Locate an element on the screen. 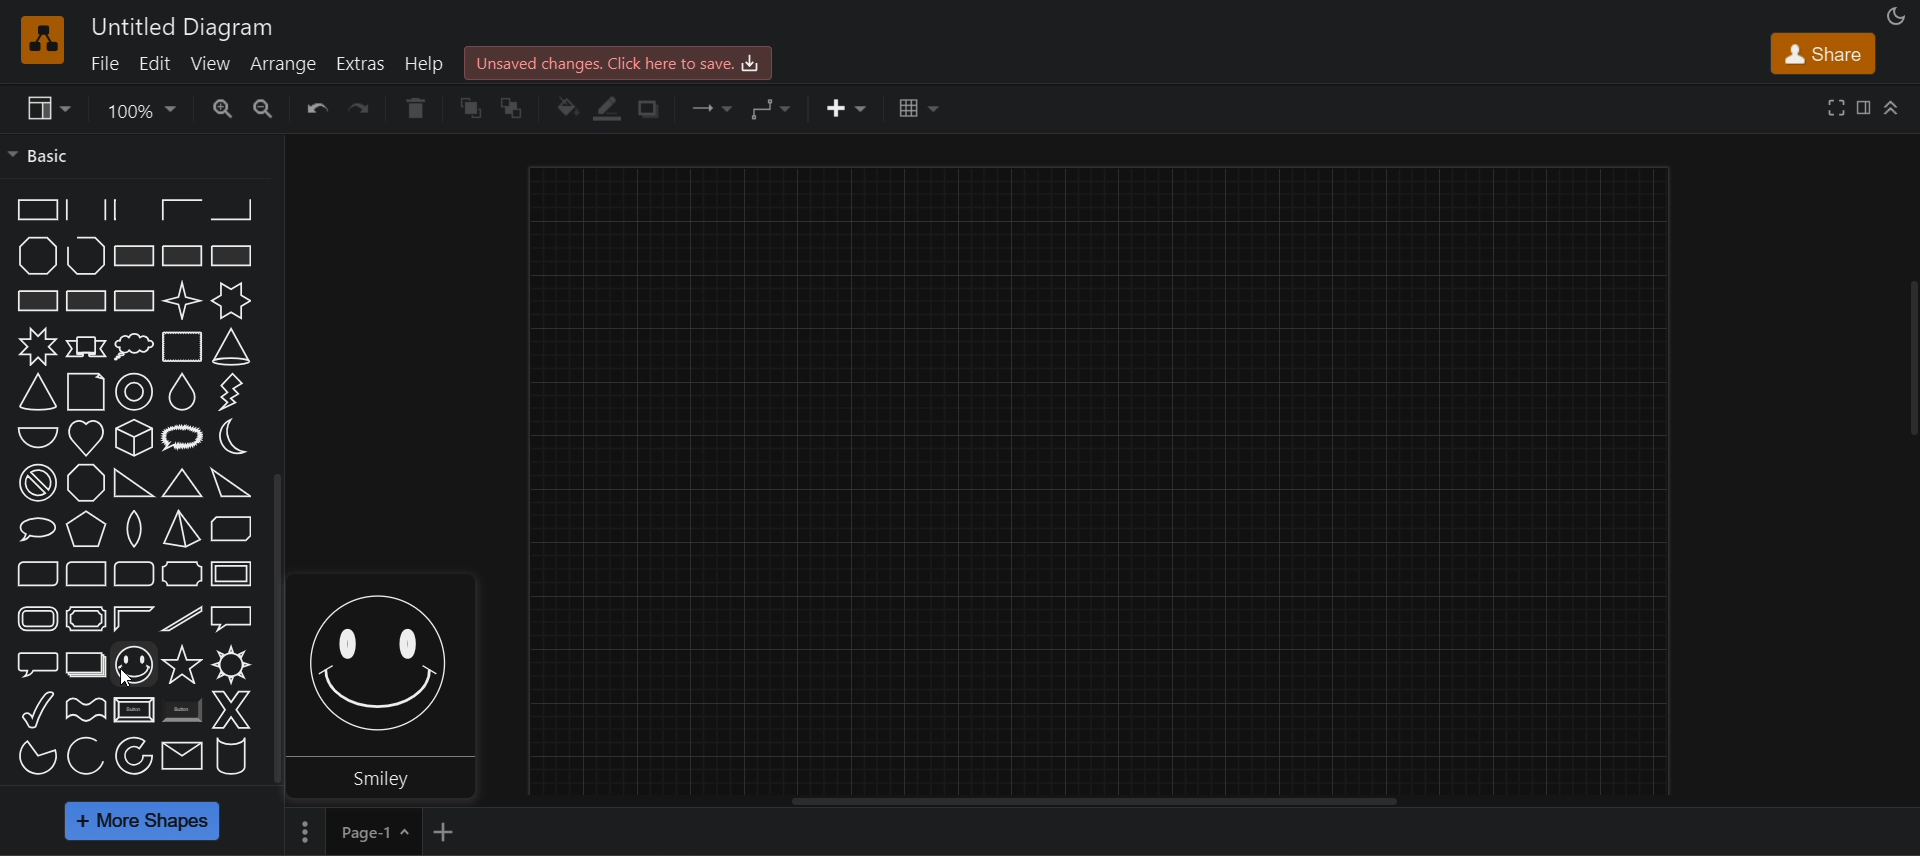 The height and width of the screenshot is (856, 1920). wave is located at coordinates (84, 706).